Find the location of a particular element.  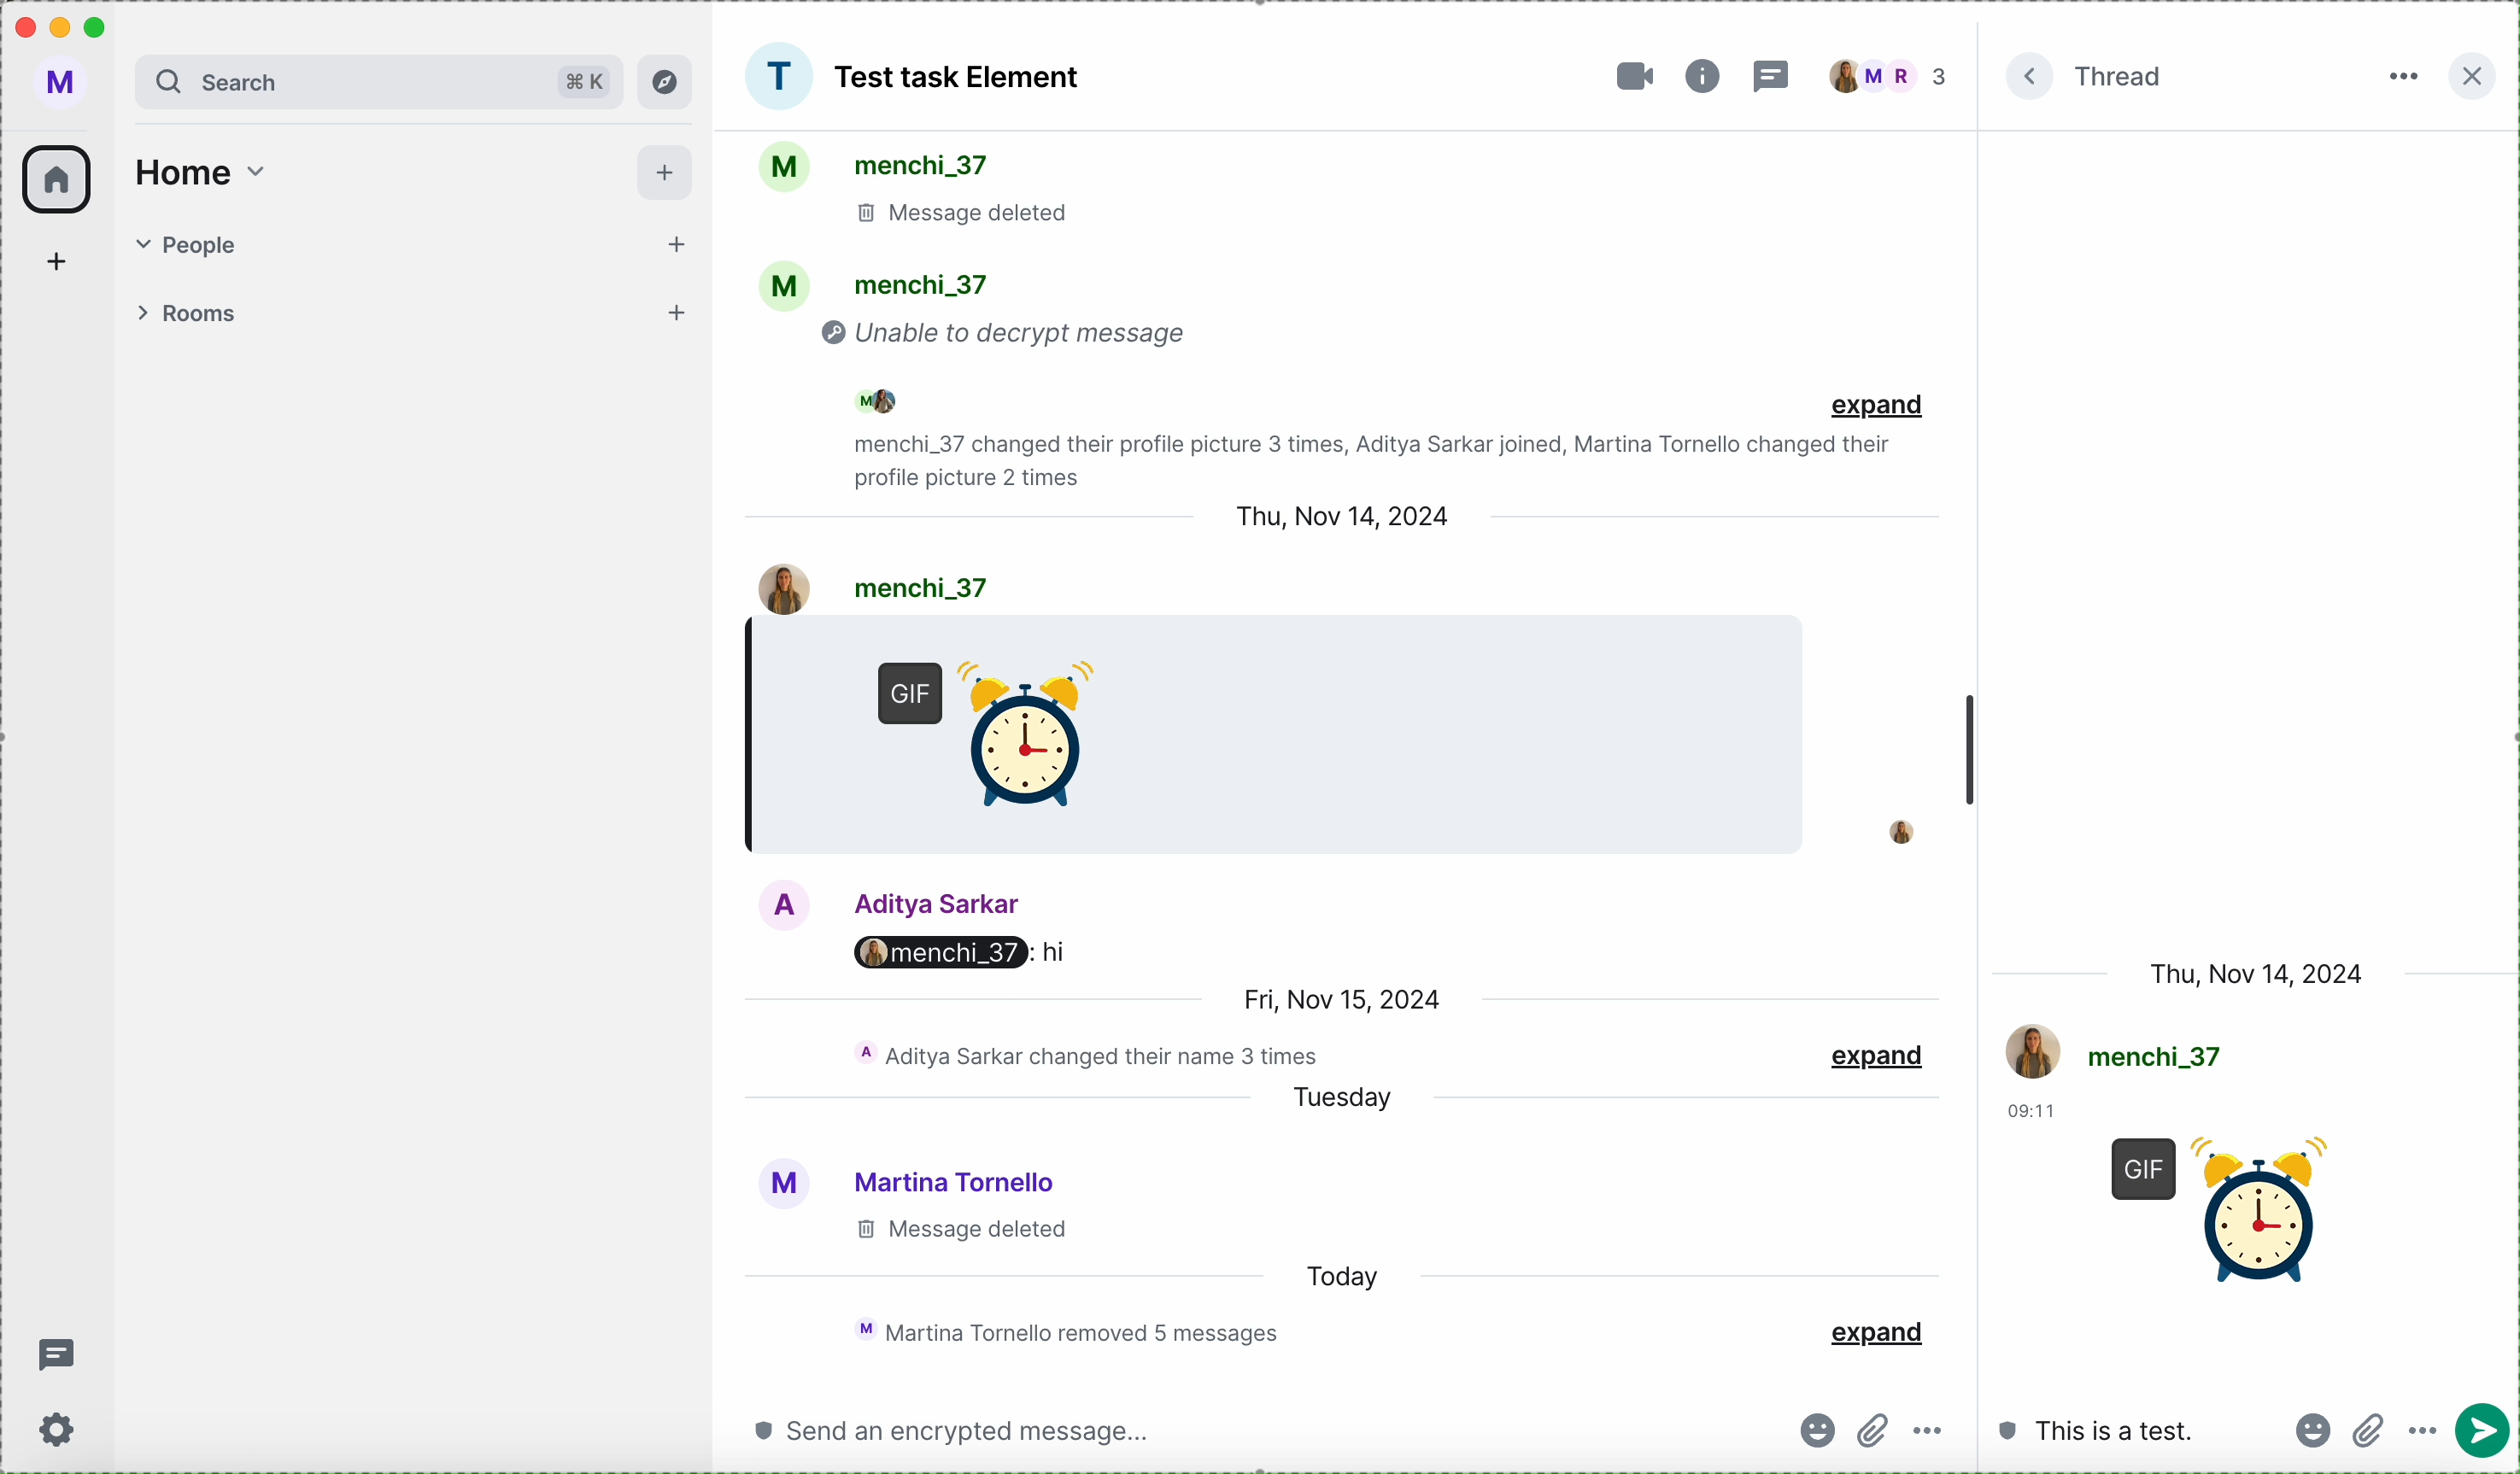

send message is located at coordinates (2490, 1432).